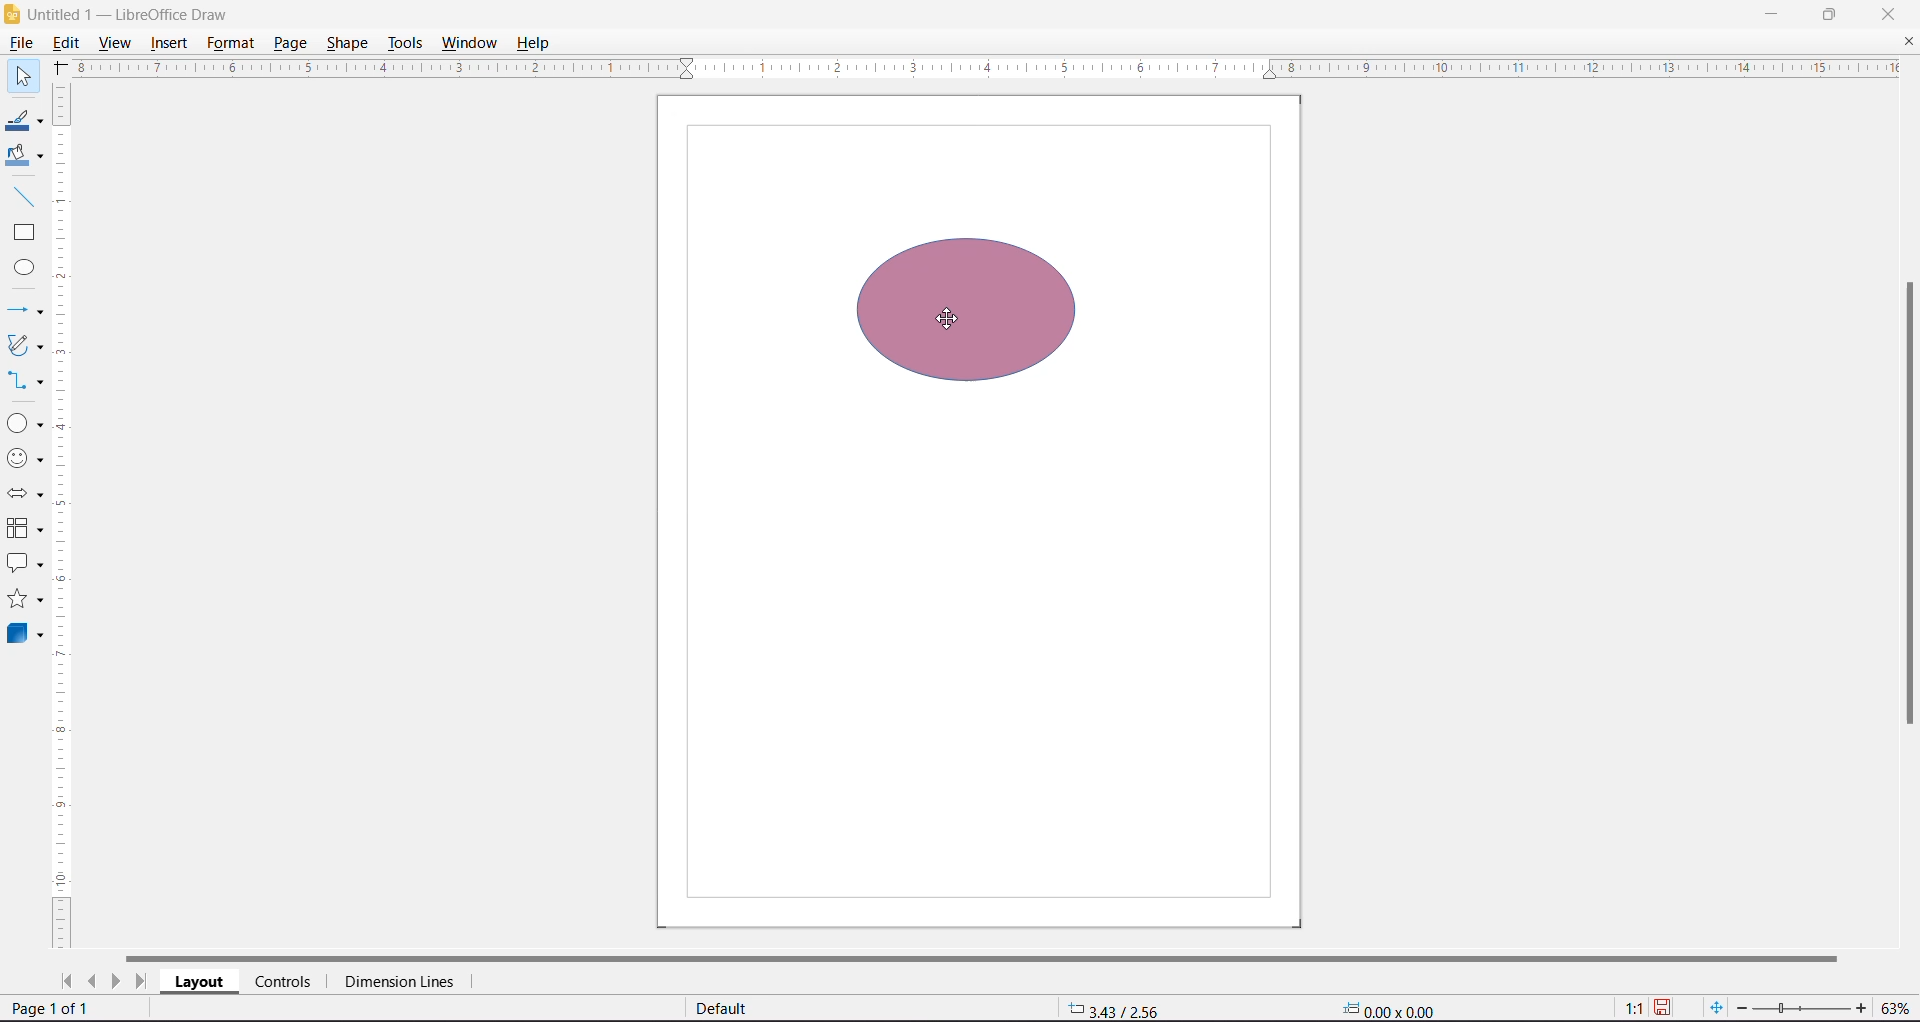 This screenshot has height=1022, width=1920. I want to click on File, so click(19, 42).